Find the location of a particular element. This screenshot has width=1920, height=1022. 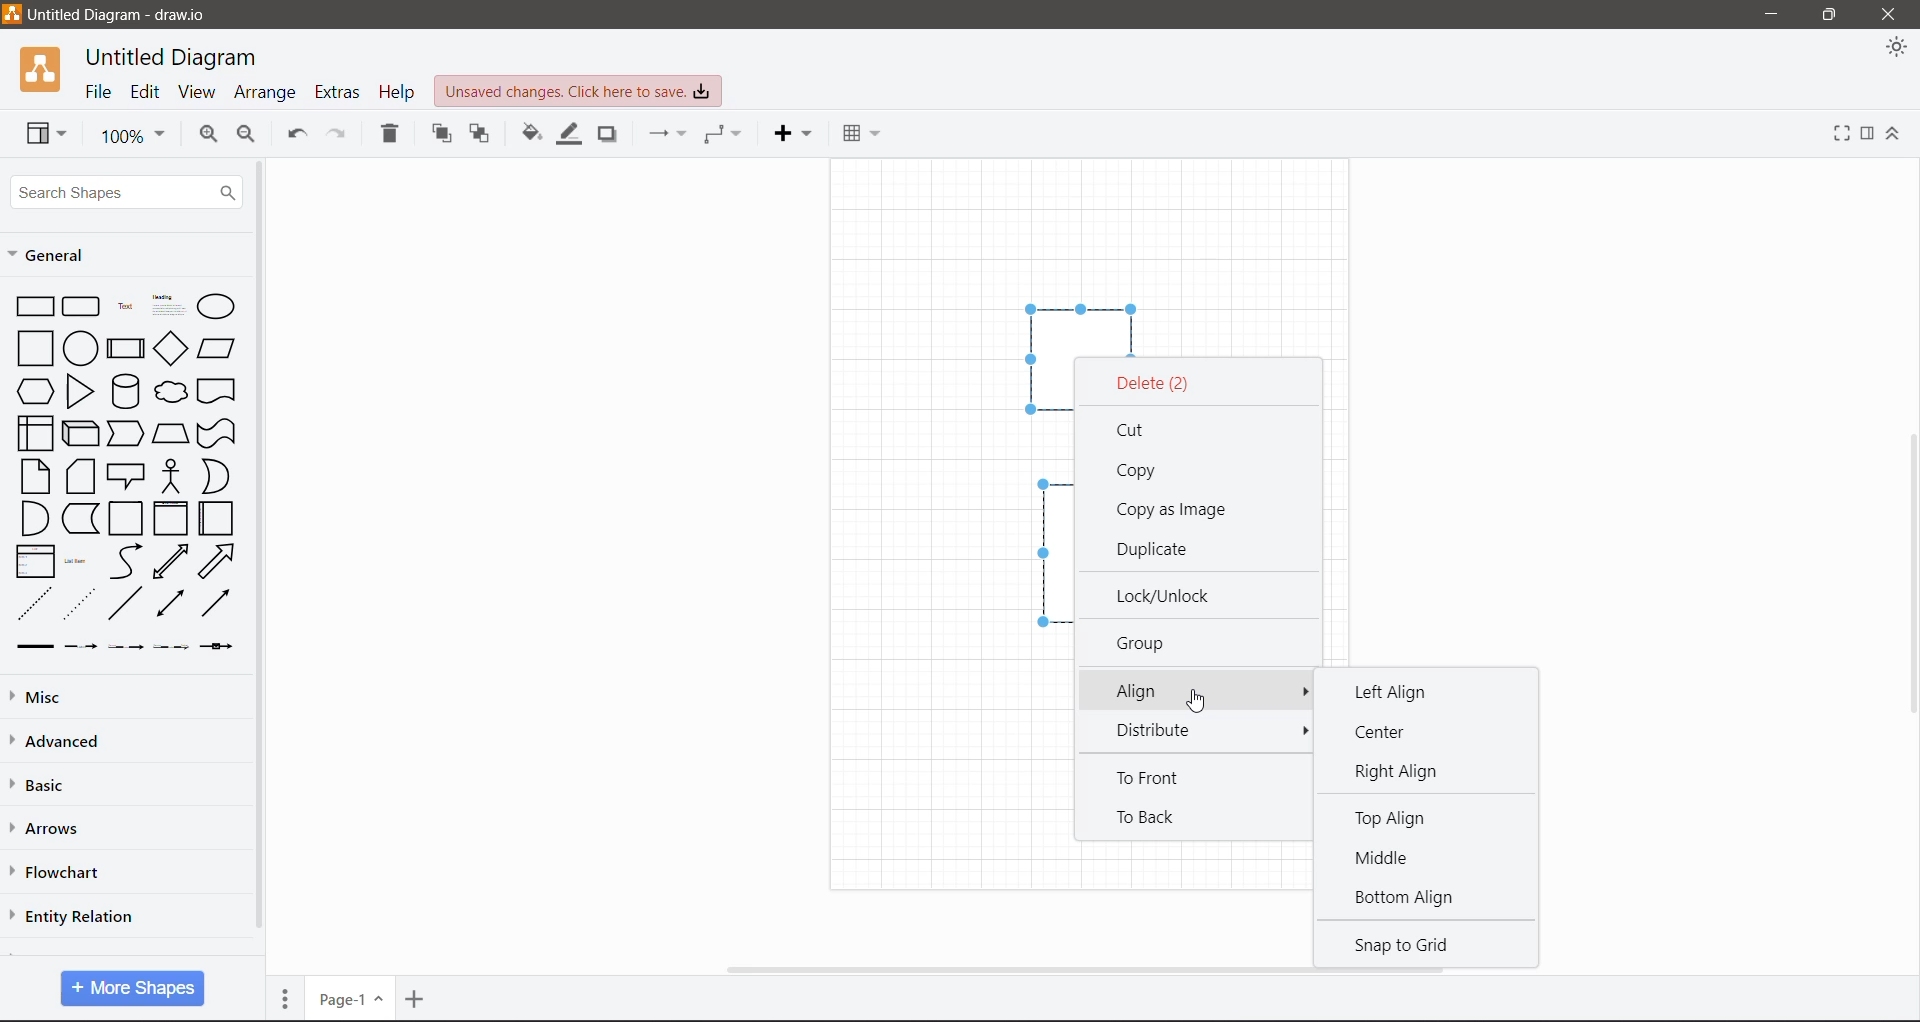

 is located at coordinates (175, 57).